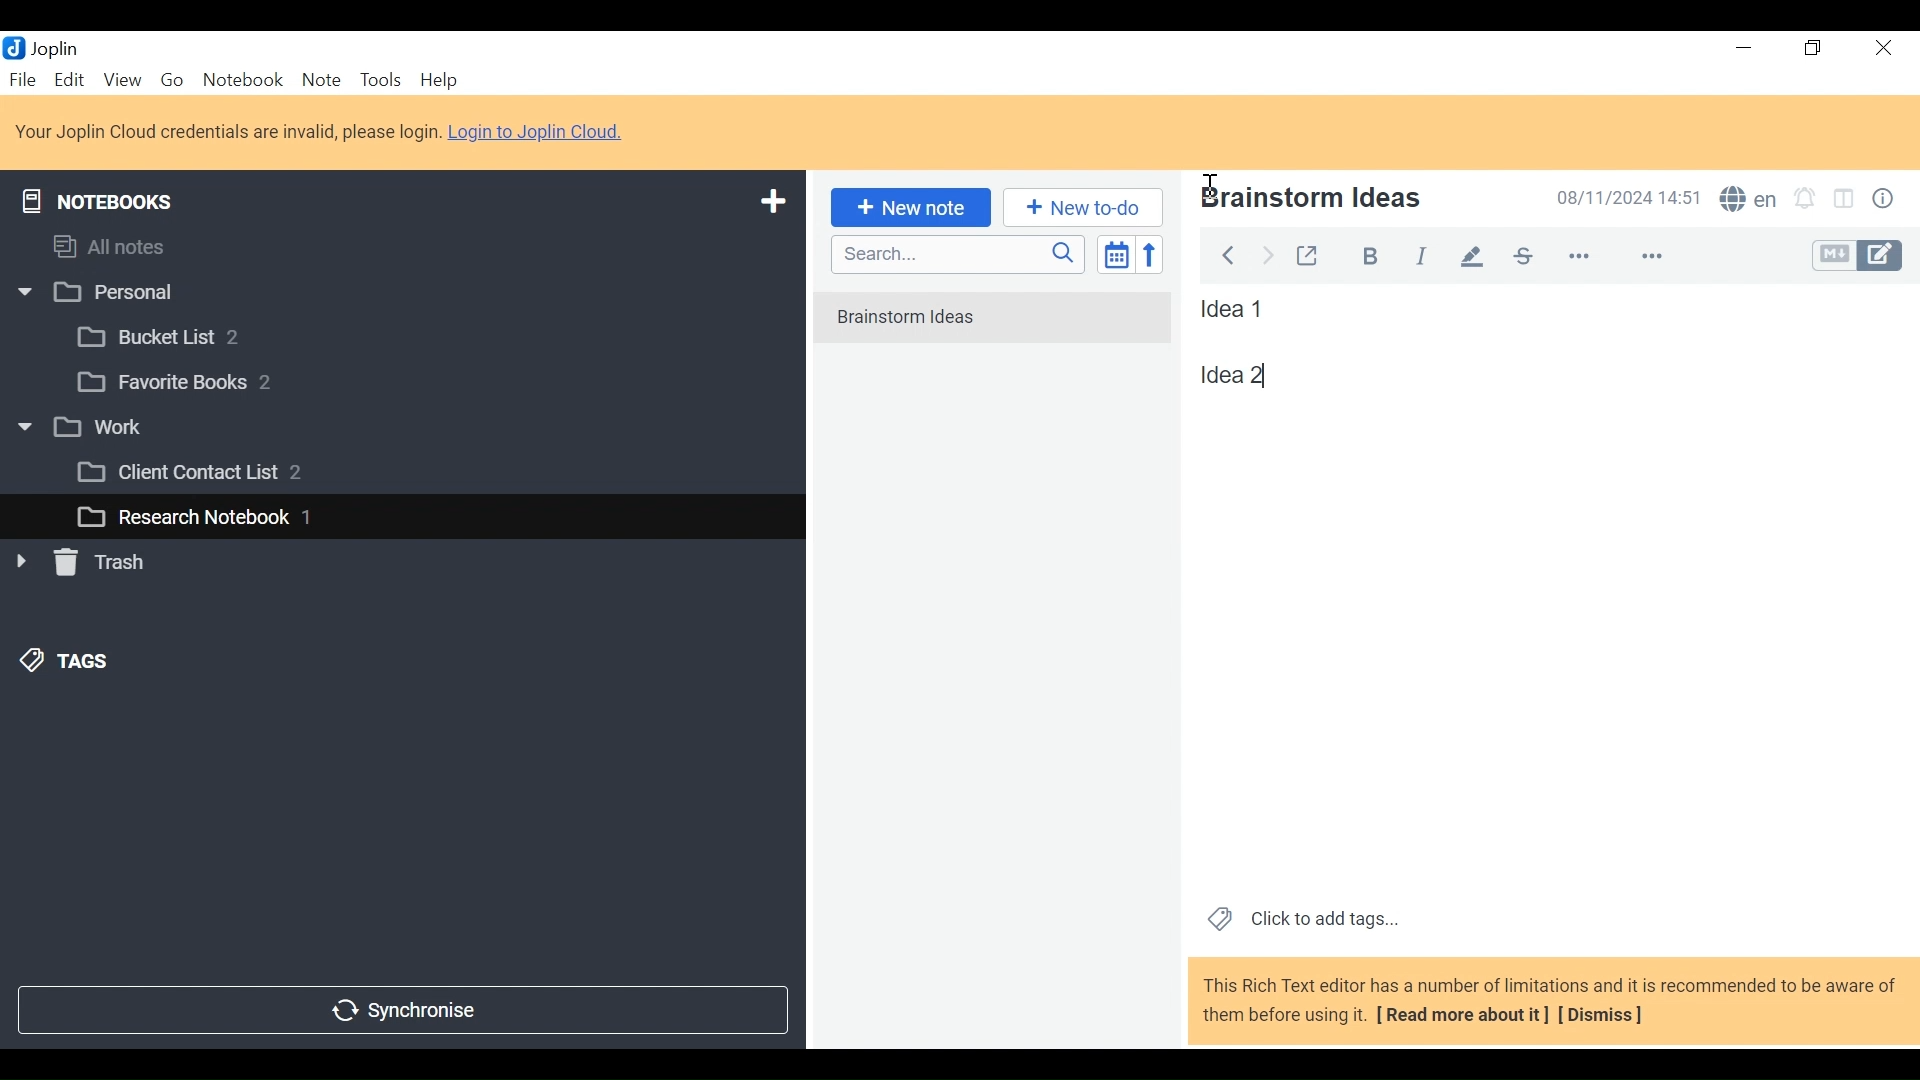 This screenshot has height=1080, width=1920. What do you see at coordinates (401, 1008) in the screenshot?
I see `Synchronize` at bounding box center [401, 1008].